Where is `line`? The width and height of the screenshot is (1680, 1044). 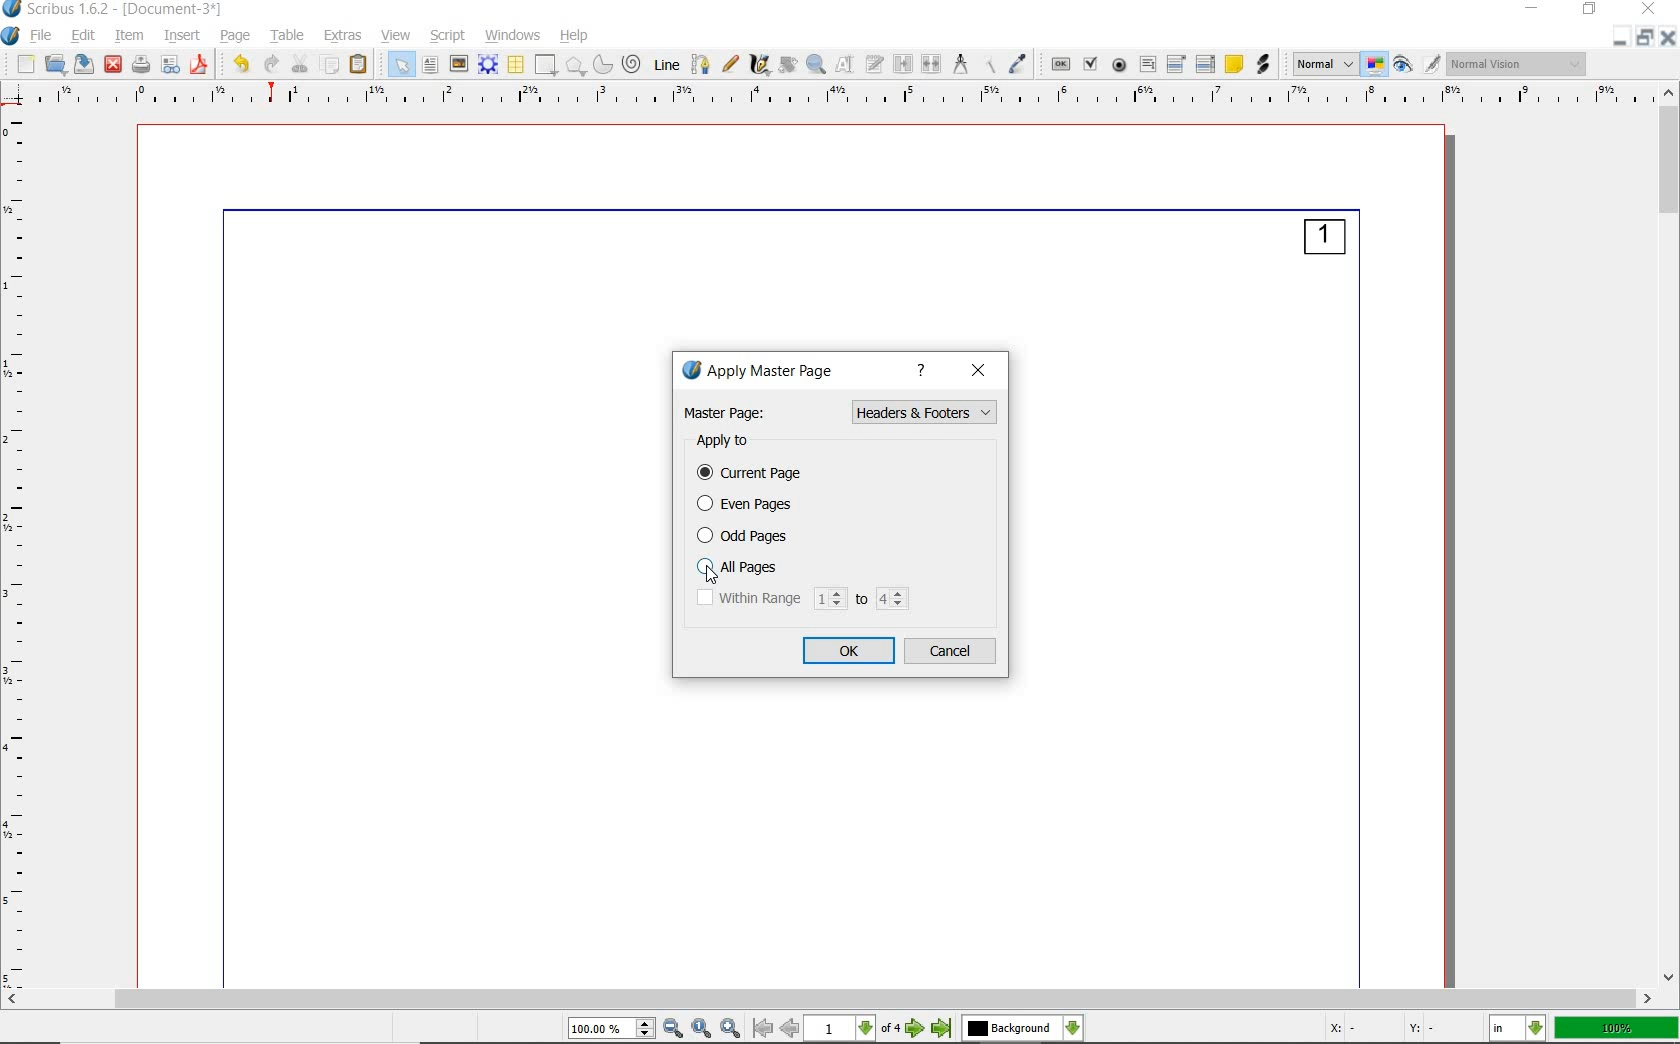
line is located at coordinates (666, 65).